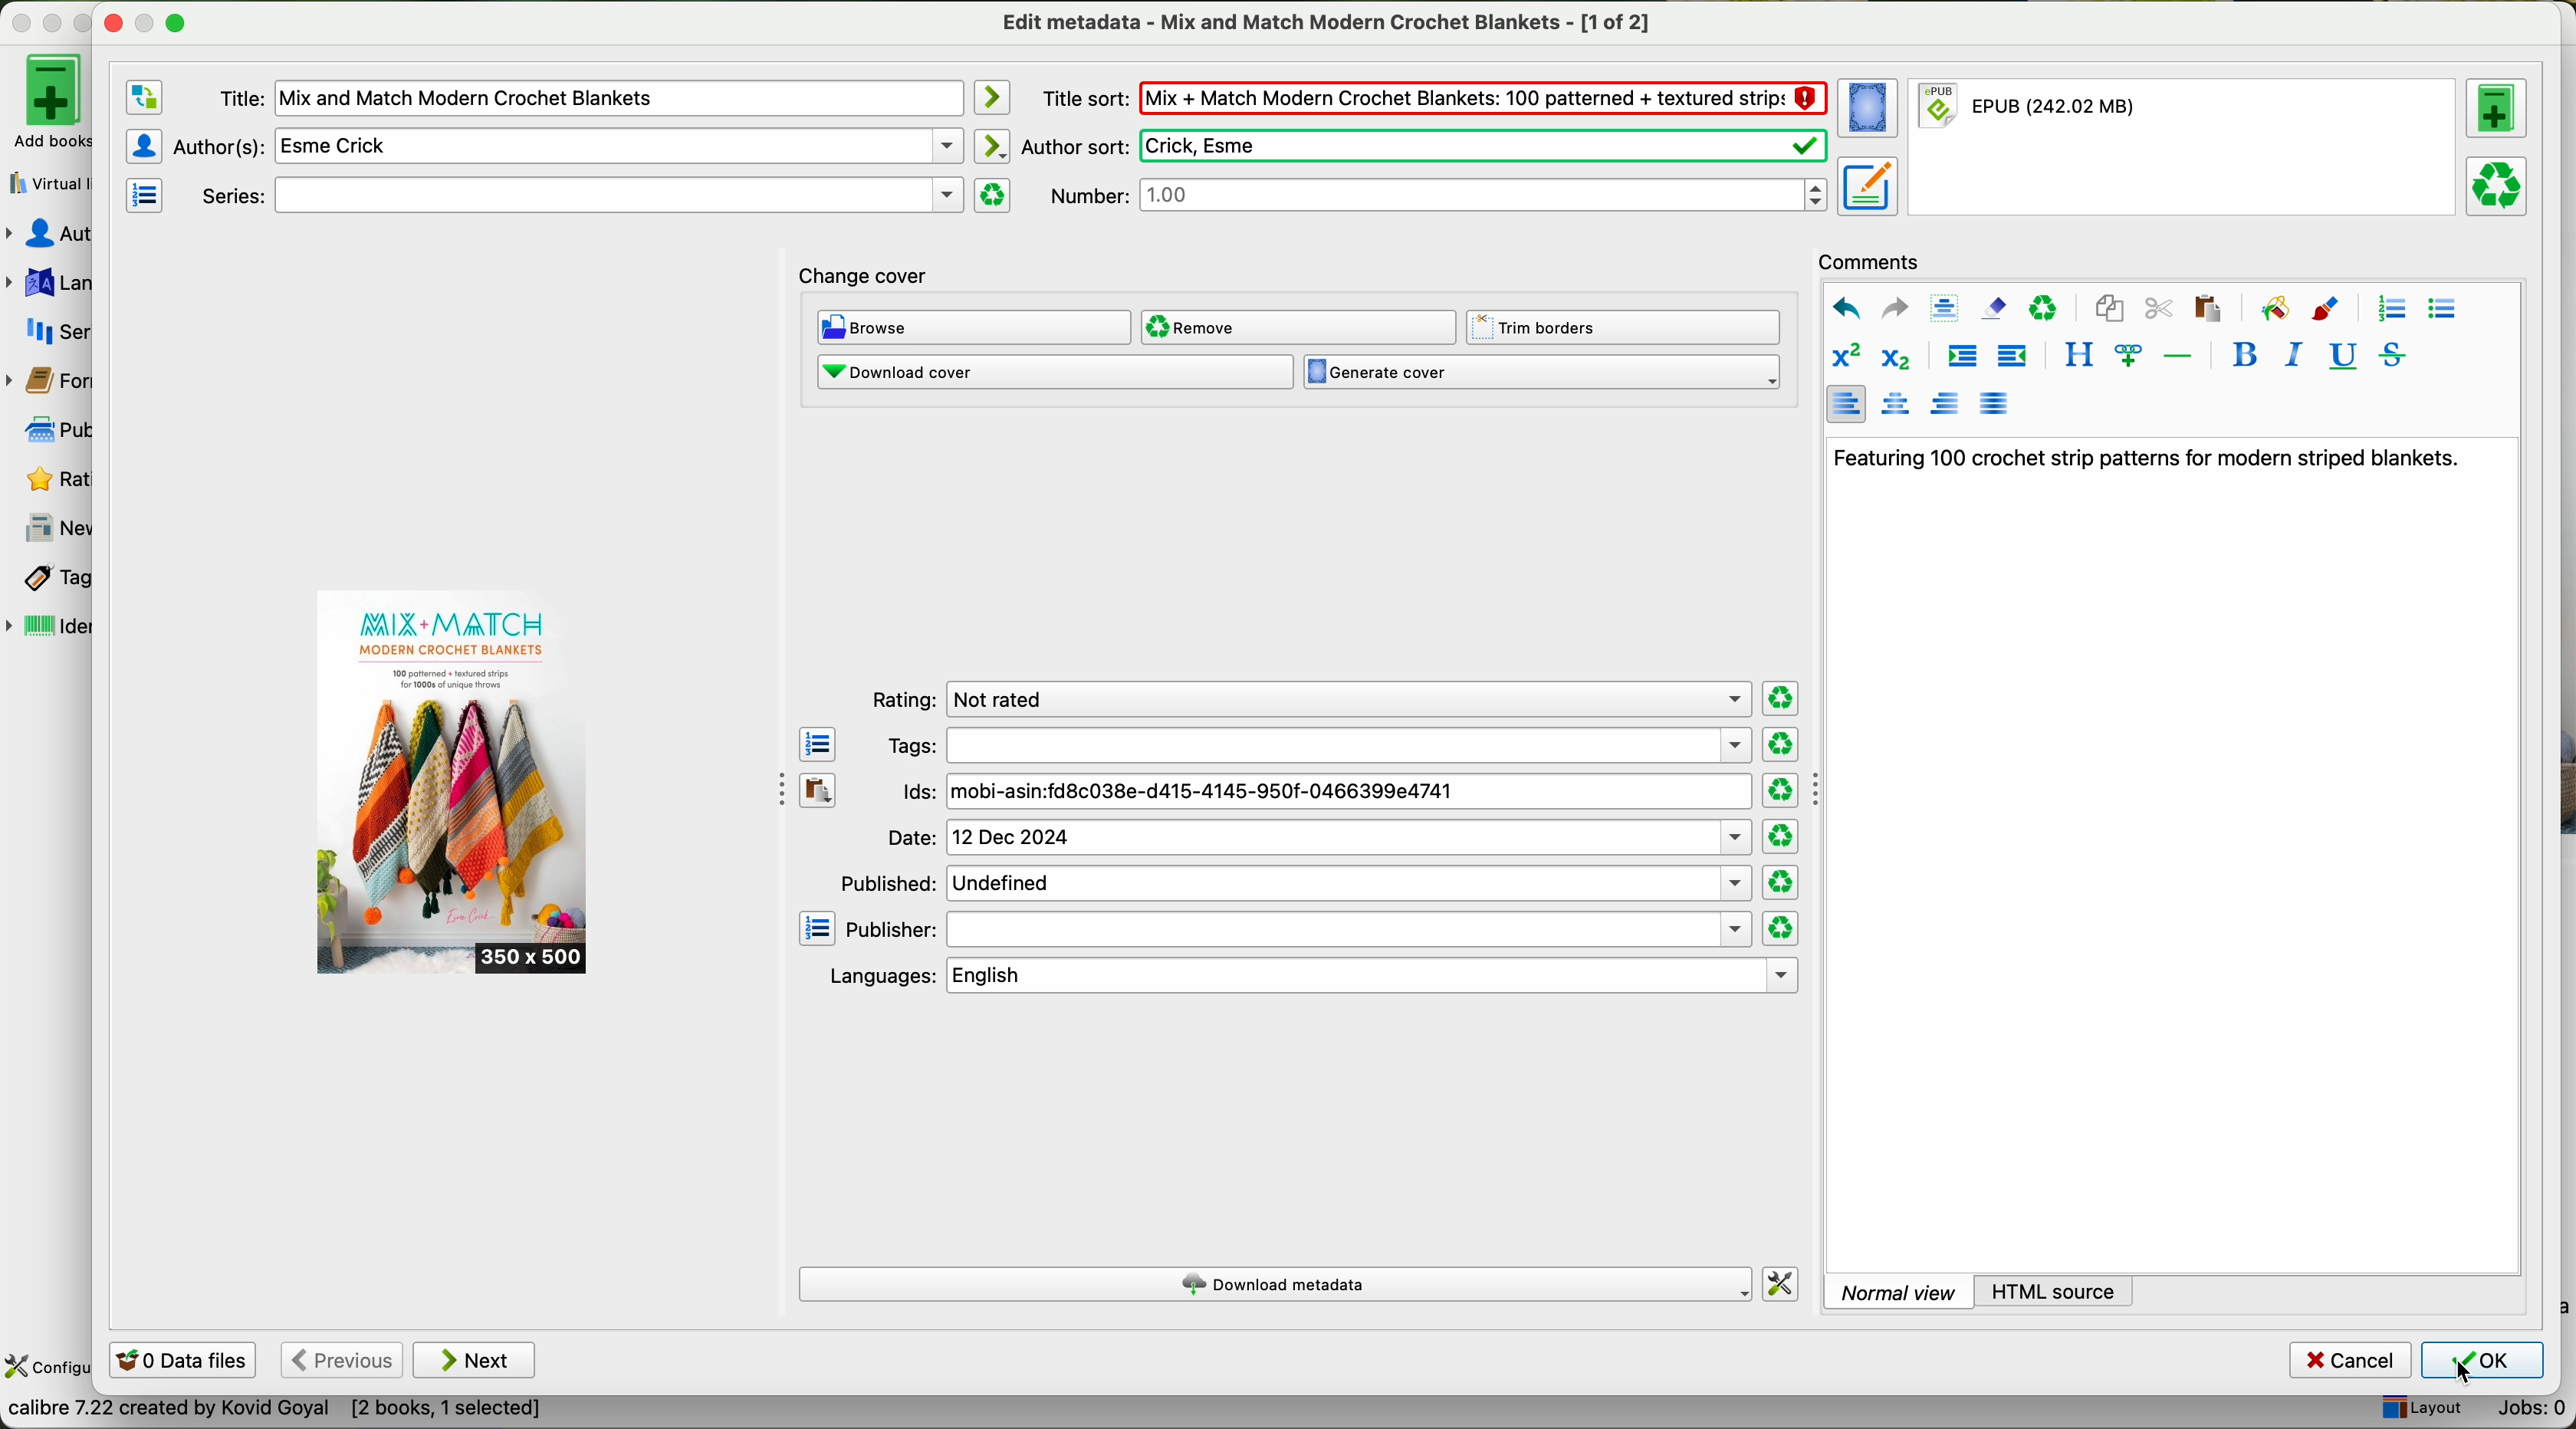 This screenshot has height=1429, width=2576. I want to click on clear rating, so click(1782, 883).